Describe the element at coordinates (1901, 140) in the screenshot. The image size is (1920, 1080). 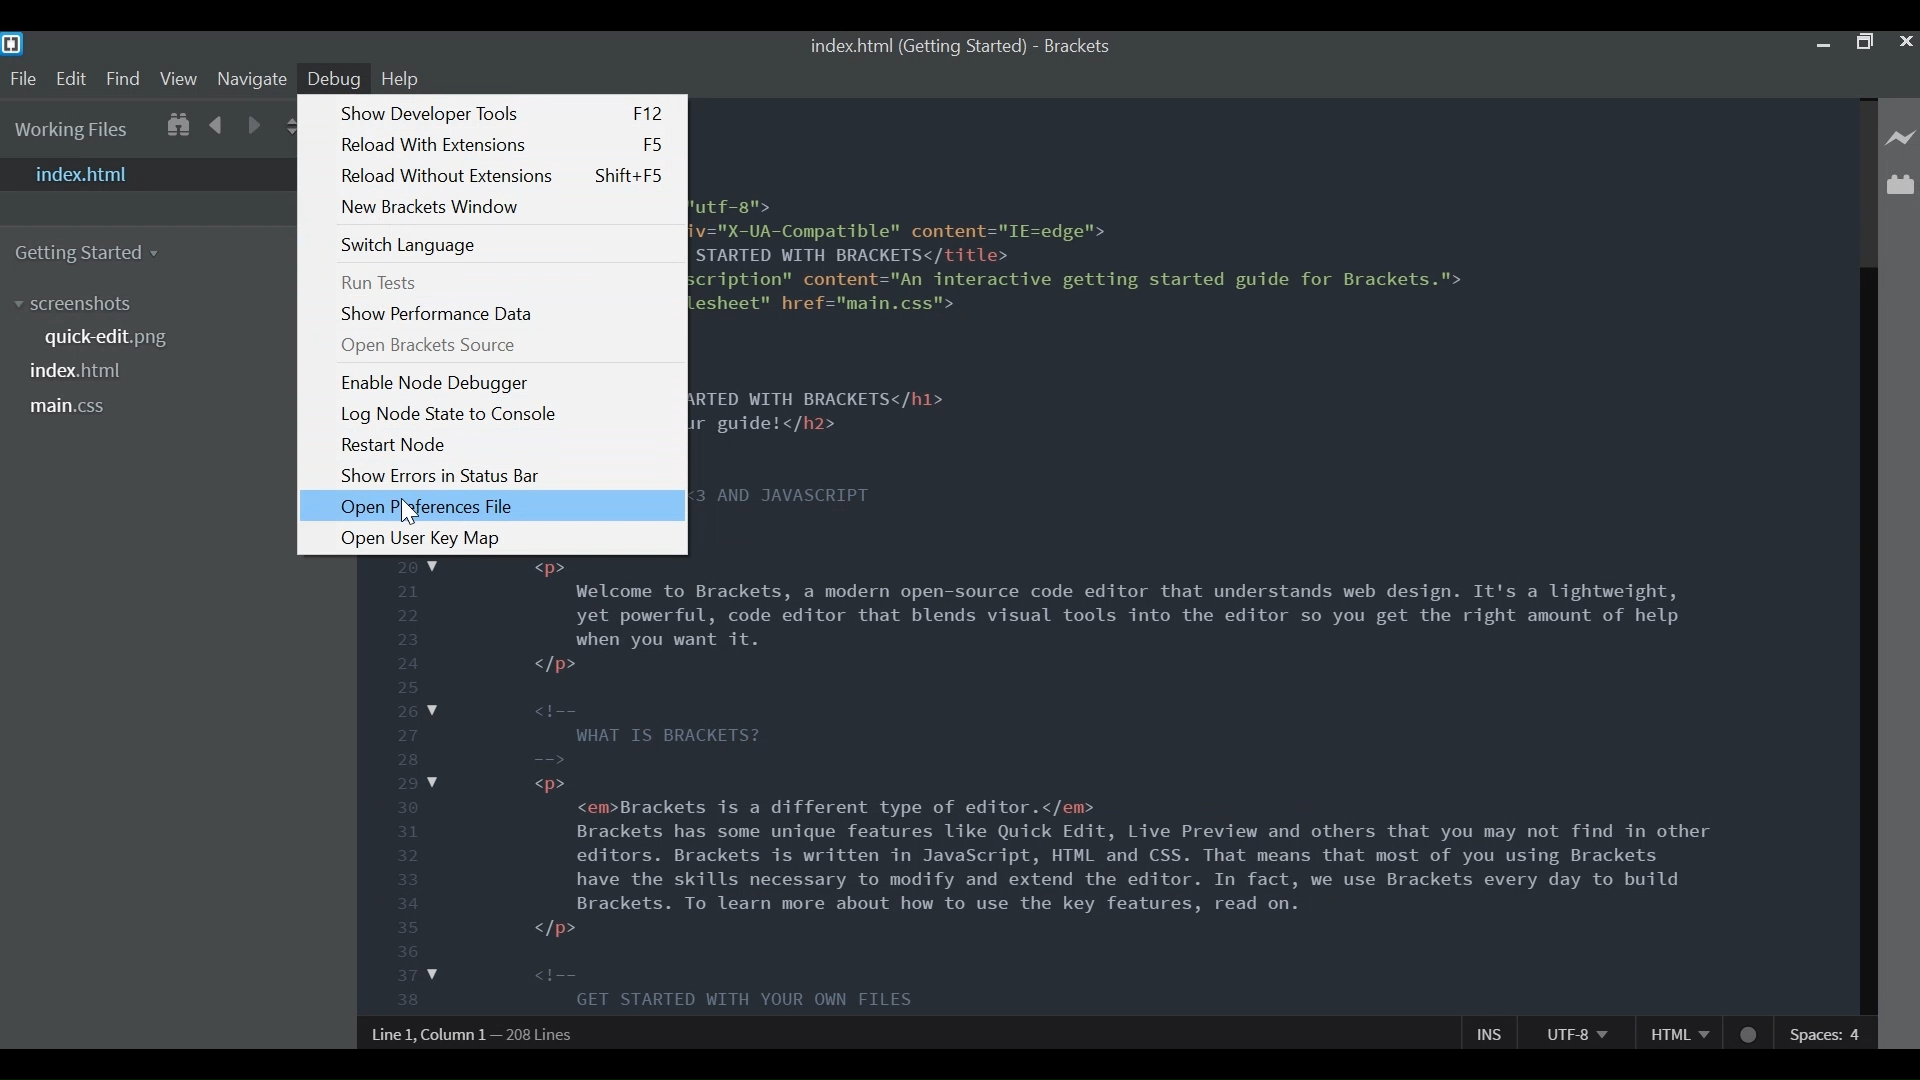
I see `Line Preview` at that location.